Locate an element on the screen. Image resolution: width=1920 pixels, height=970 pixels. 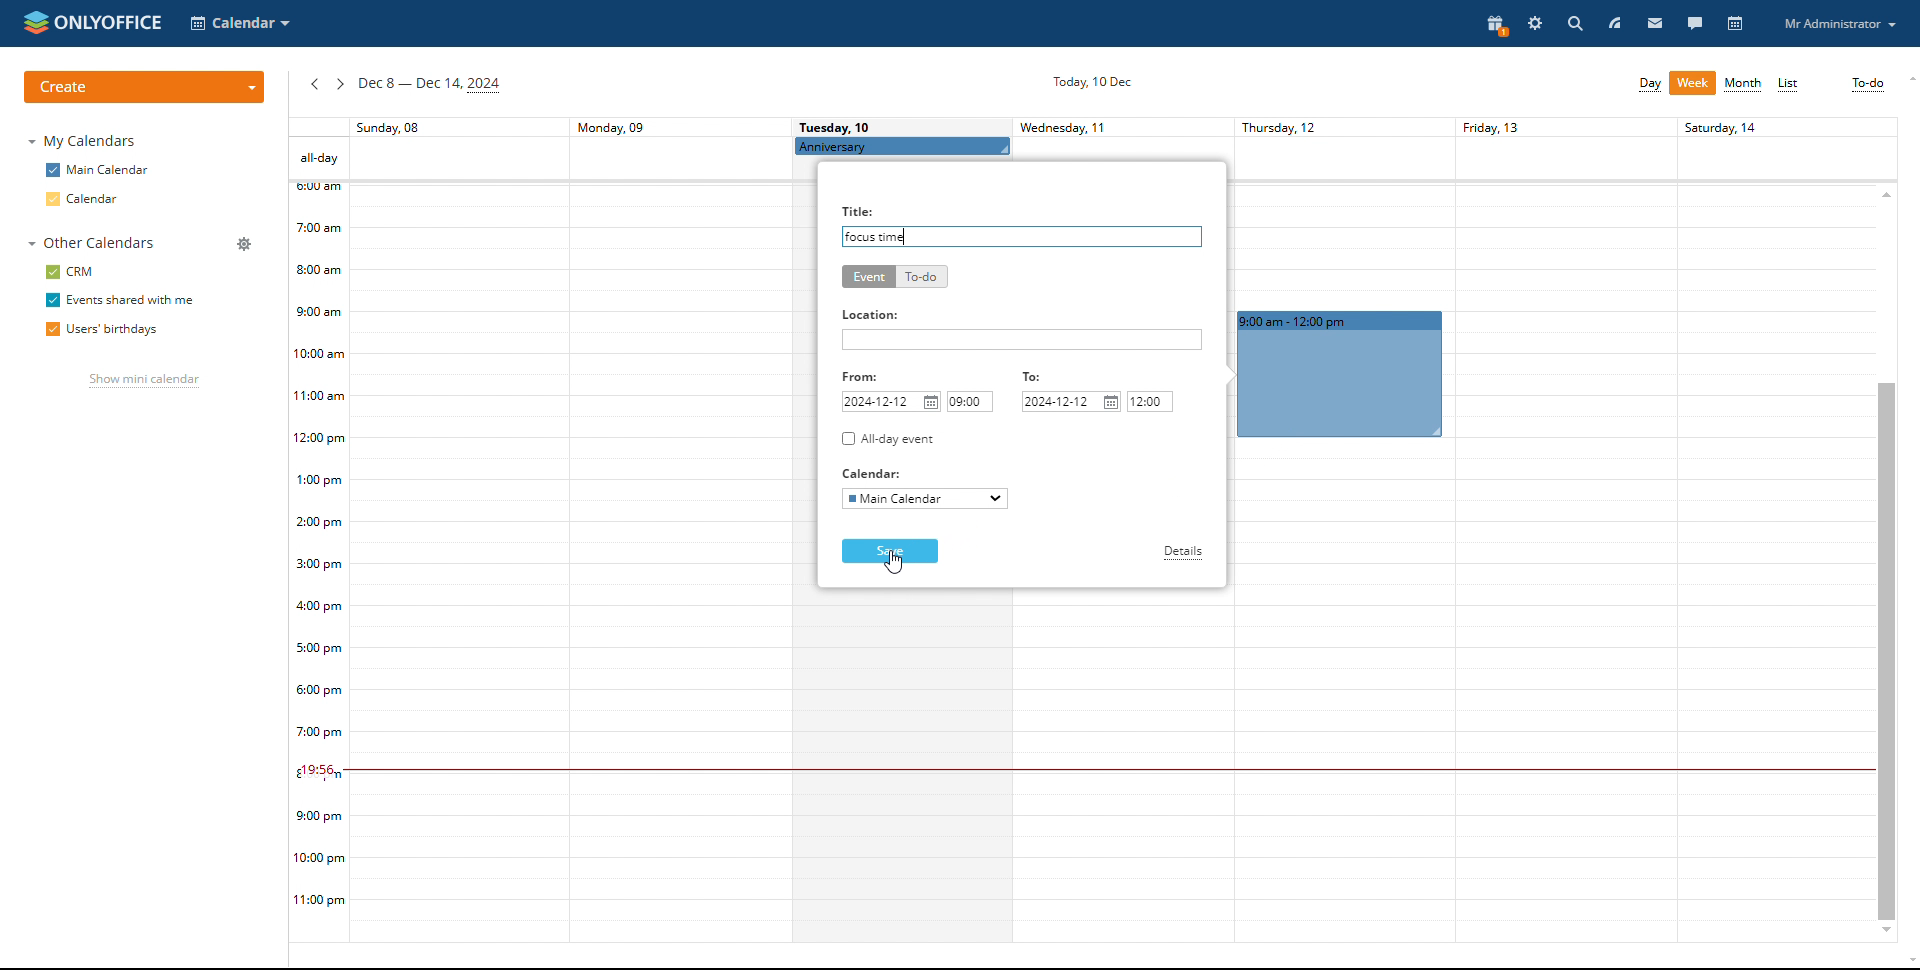
event is located at coordinates (869, 277).